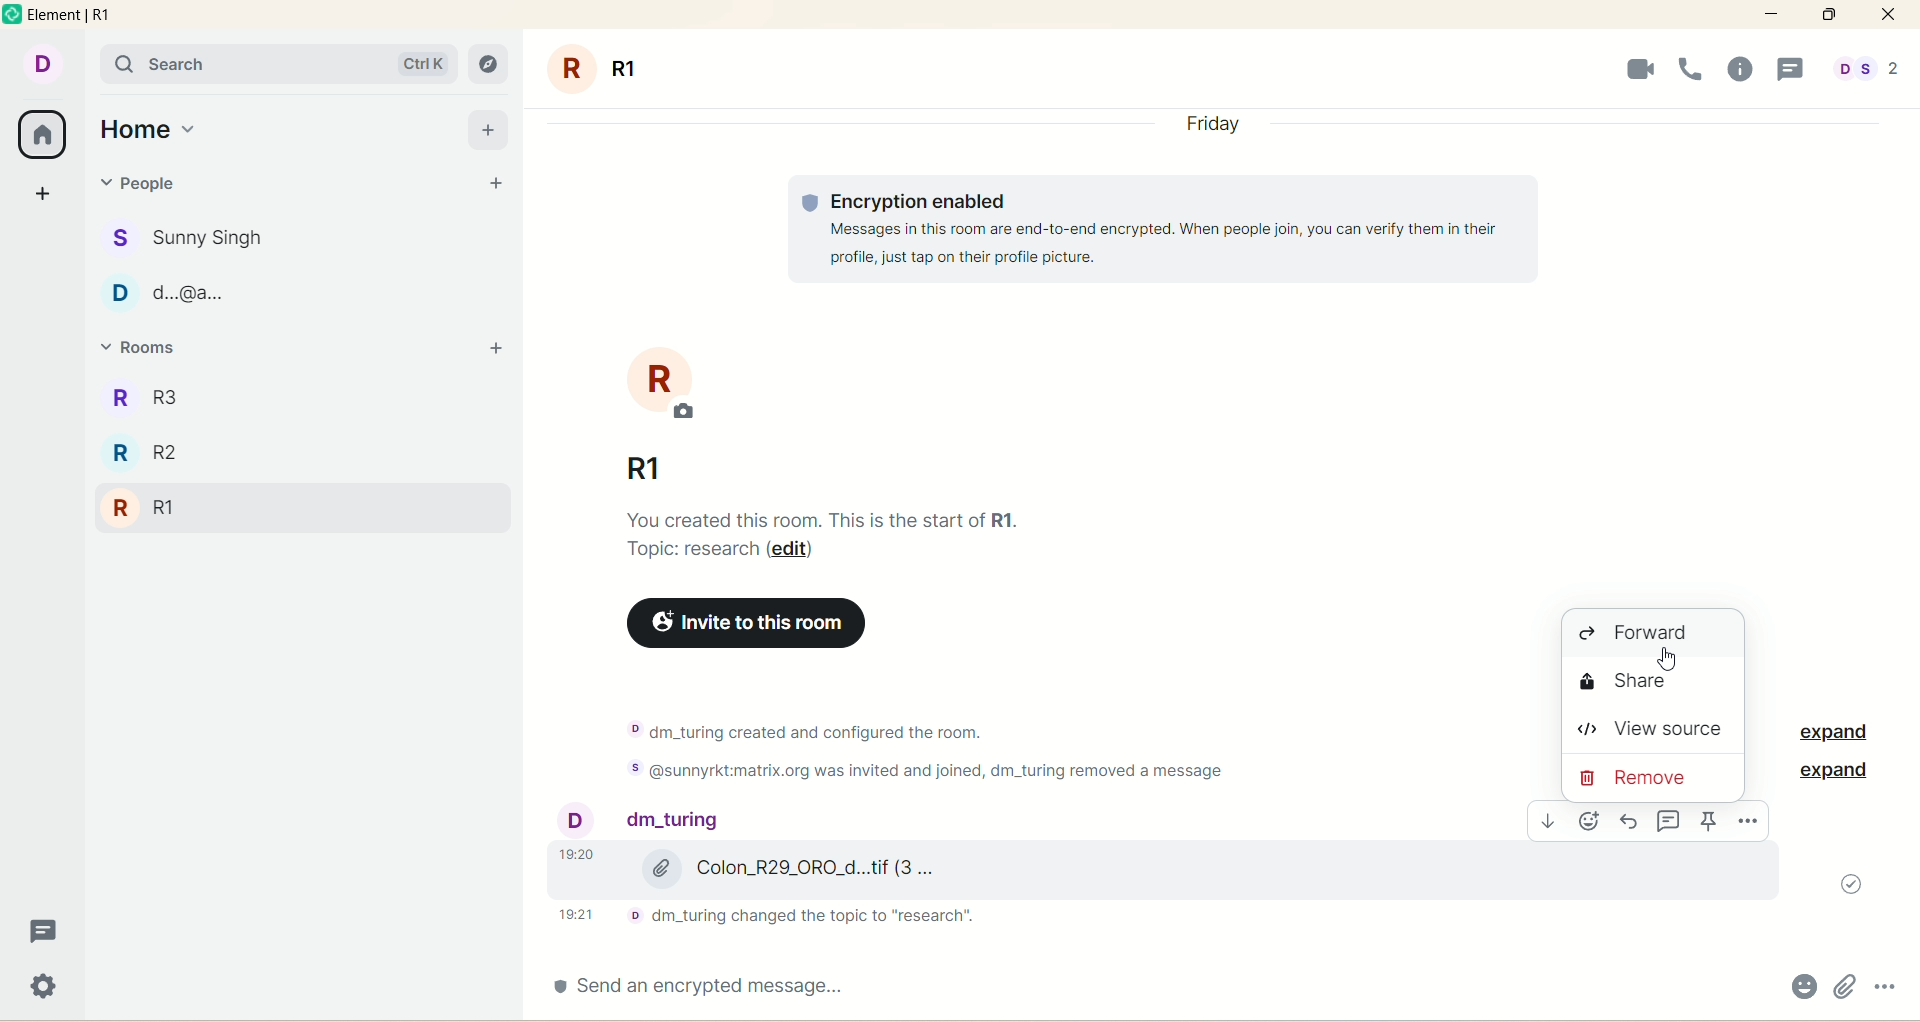 This screenshot has height=1022, width=1920. What do you see at coordinates (1908, 534) in the screenshot?
I see `vertical scroll bar` at bounding box center [1908, 534].